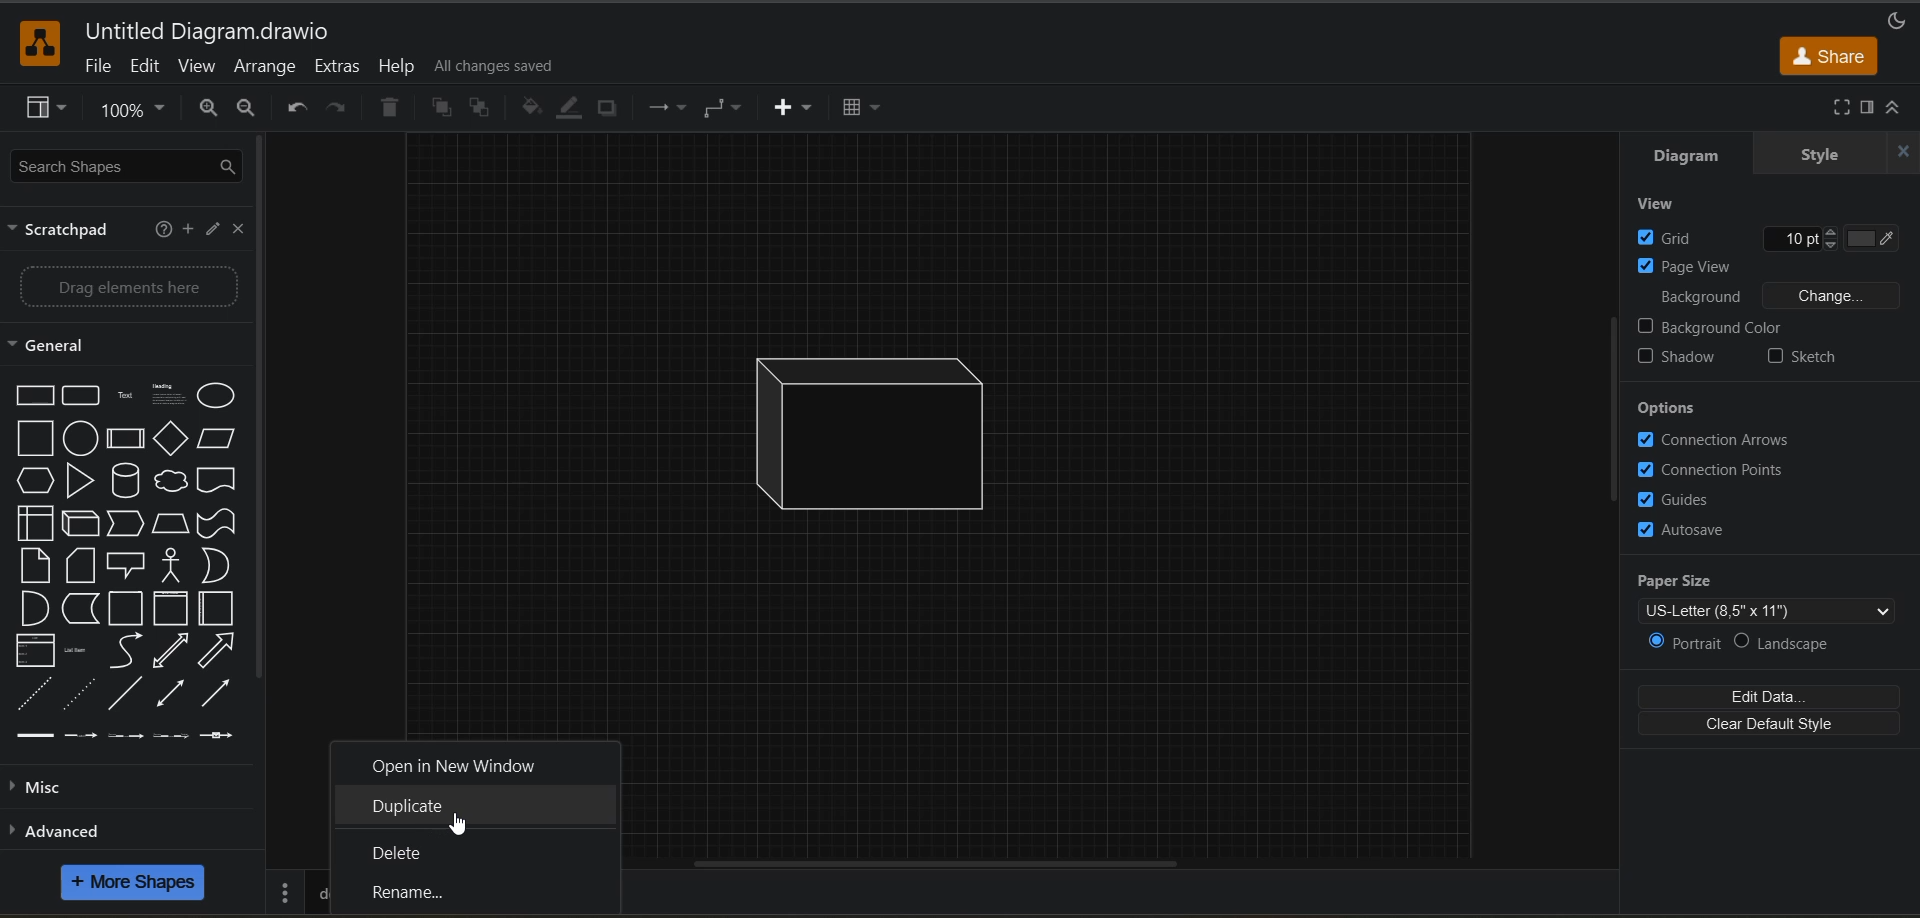 Image resolution: width=1920 pixels, height=918 pixels. Describe the element at coordinates (1797, 239) in the screenshot. I see `Grid size` at that location.